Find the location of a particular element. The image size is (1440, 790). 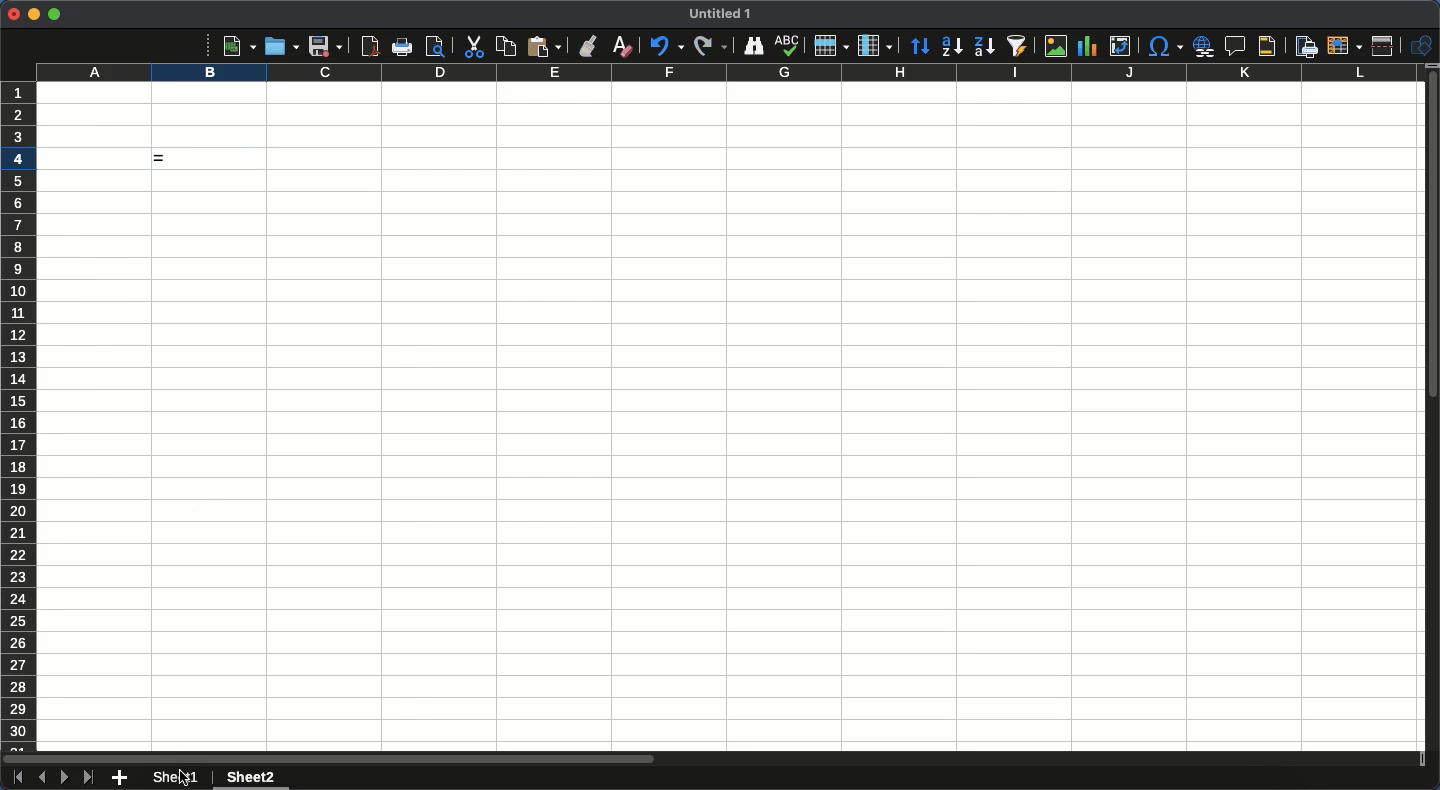

Define print area is located at coordinates (1305, 47).